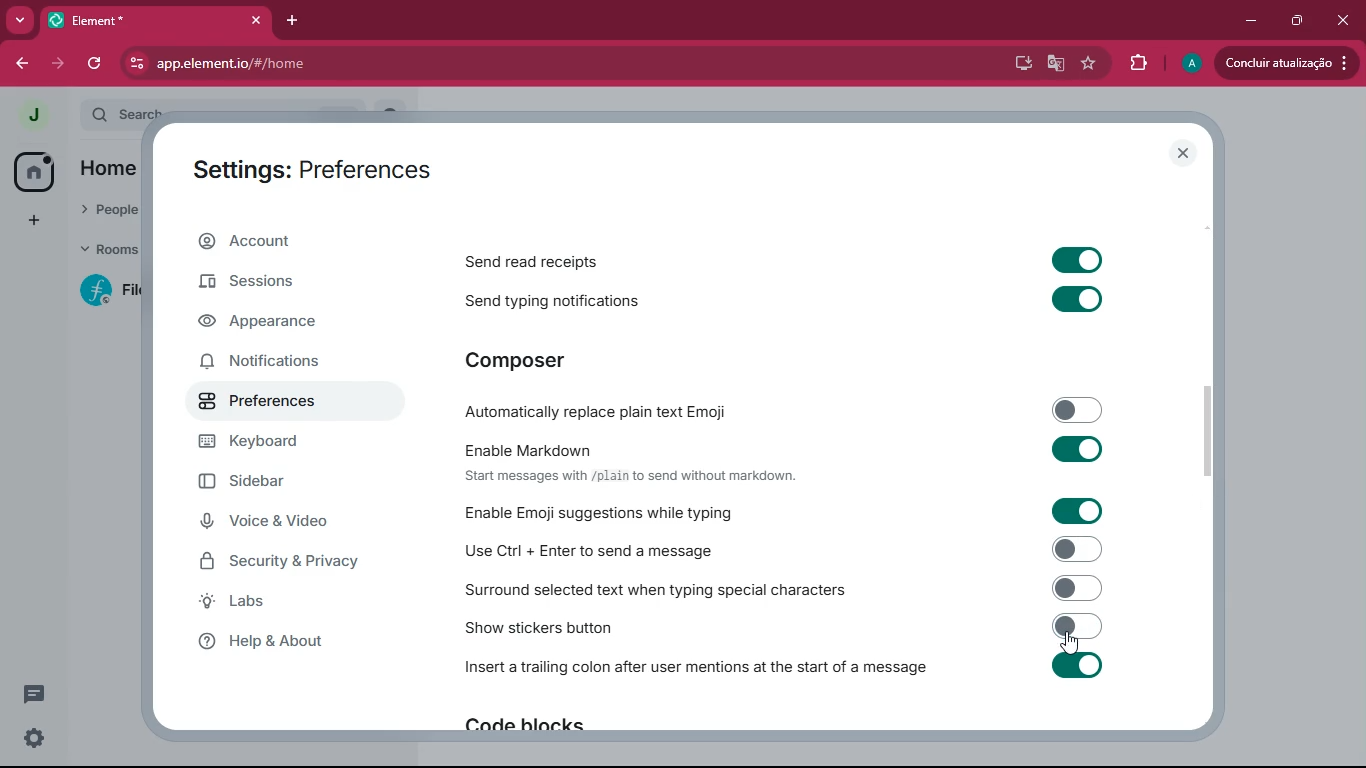  What do you see at coordinates (780, 413) in the screenshot?
I see `-Automatically replace plain text Emoji` at bounding box center [780, 413].